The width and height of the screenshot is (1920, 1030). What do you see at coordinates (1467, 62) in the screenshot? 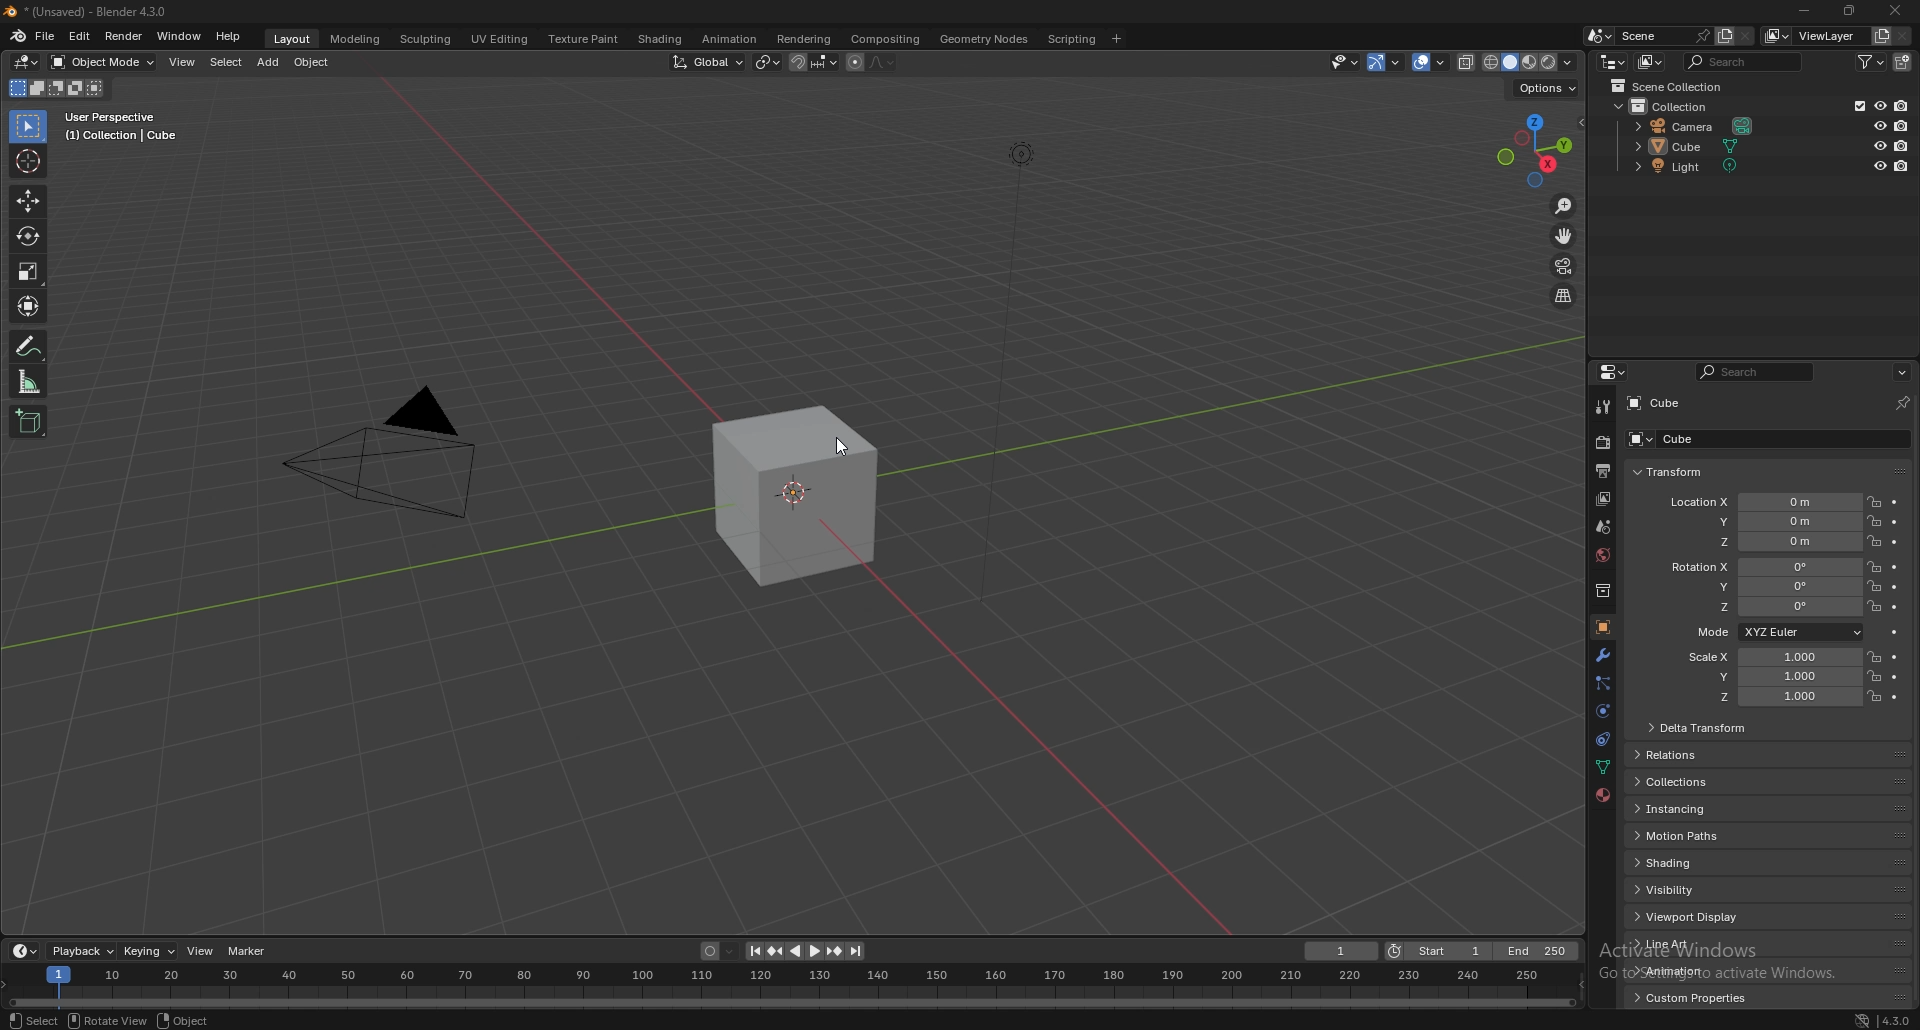
I see `toggle xray` at bounding box center [1467, 62].